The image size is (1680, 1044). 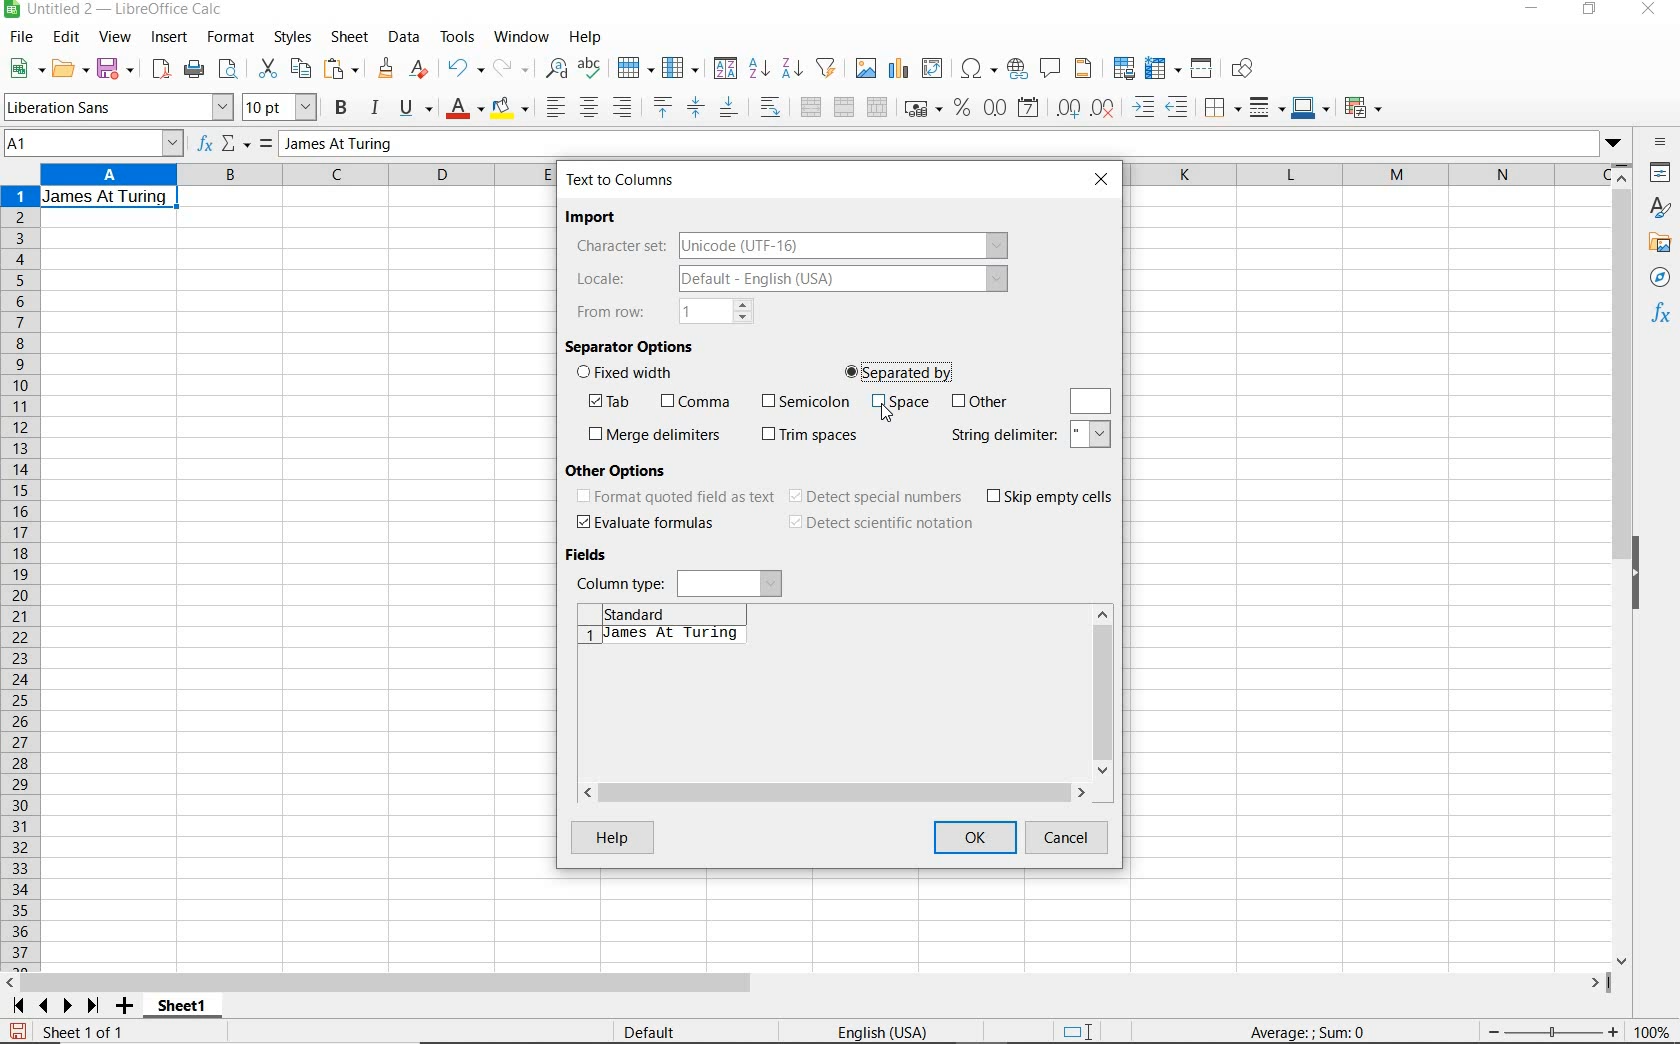 I want to click on clear direct formatting, so click(x=420, y=70).